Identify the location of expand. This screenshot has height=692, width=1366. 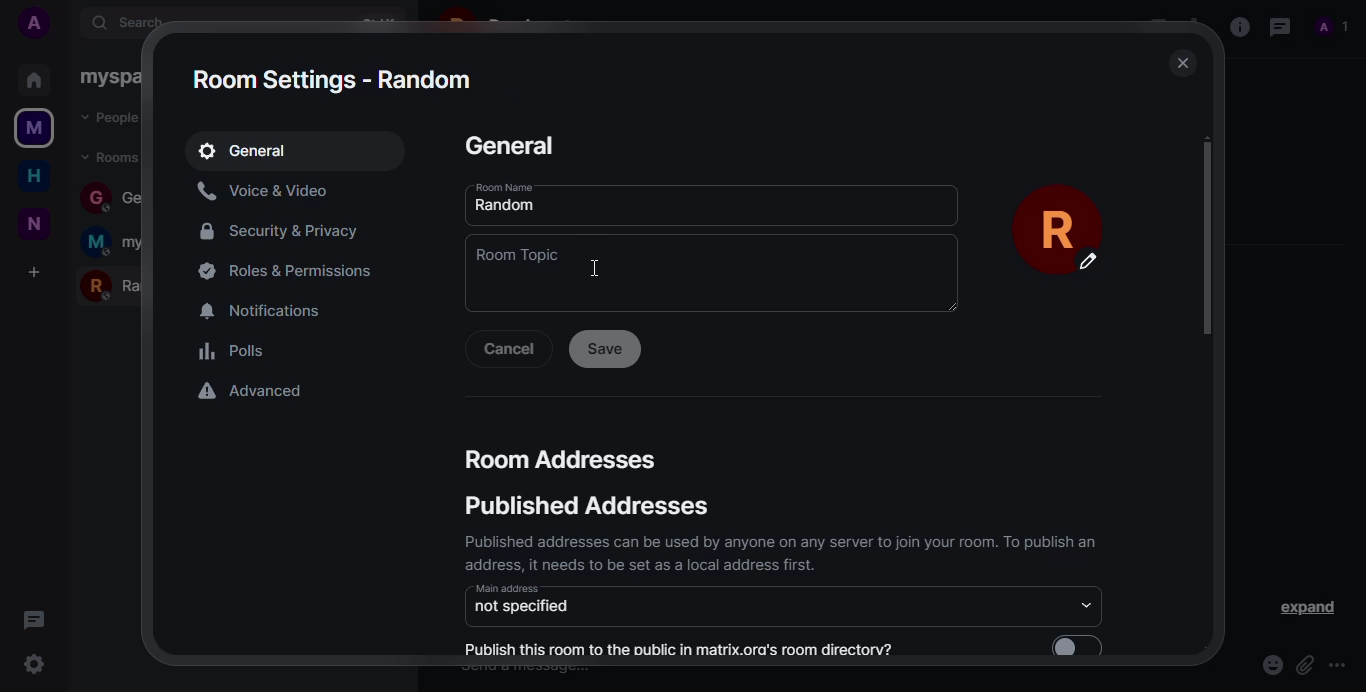
(1306, 606).